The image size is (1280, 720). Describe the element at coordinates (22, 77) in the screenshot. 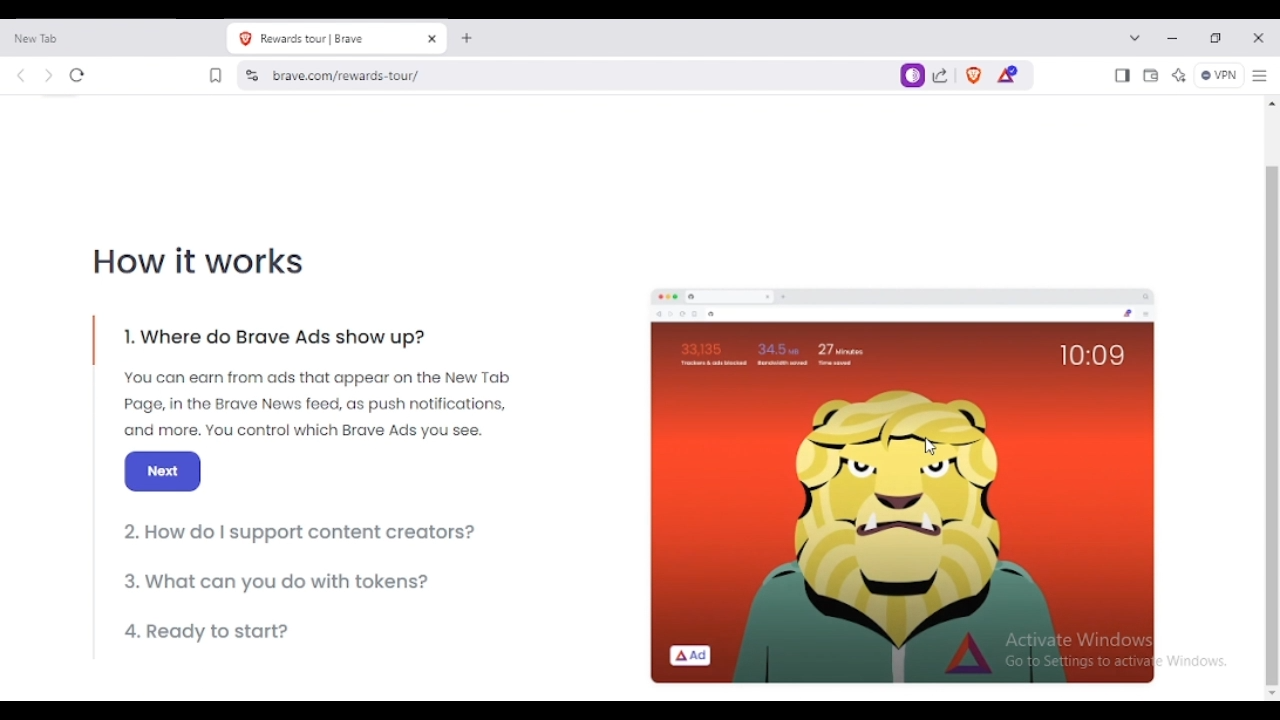

I see `go back` at that location.